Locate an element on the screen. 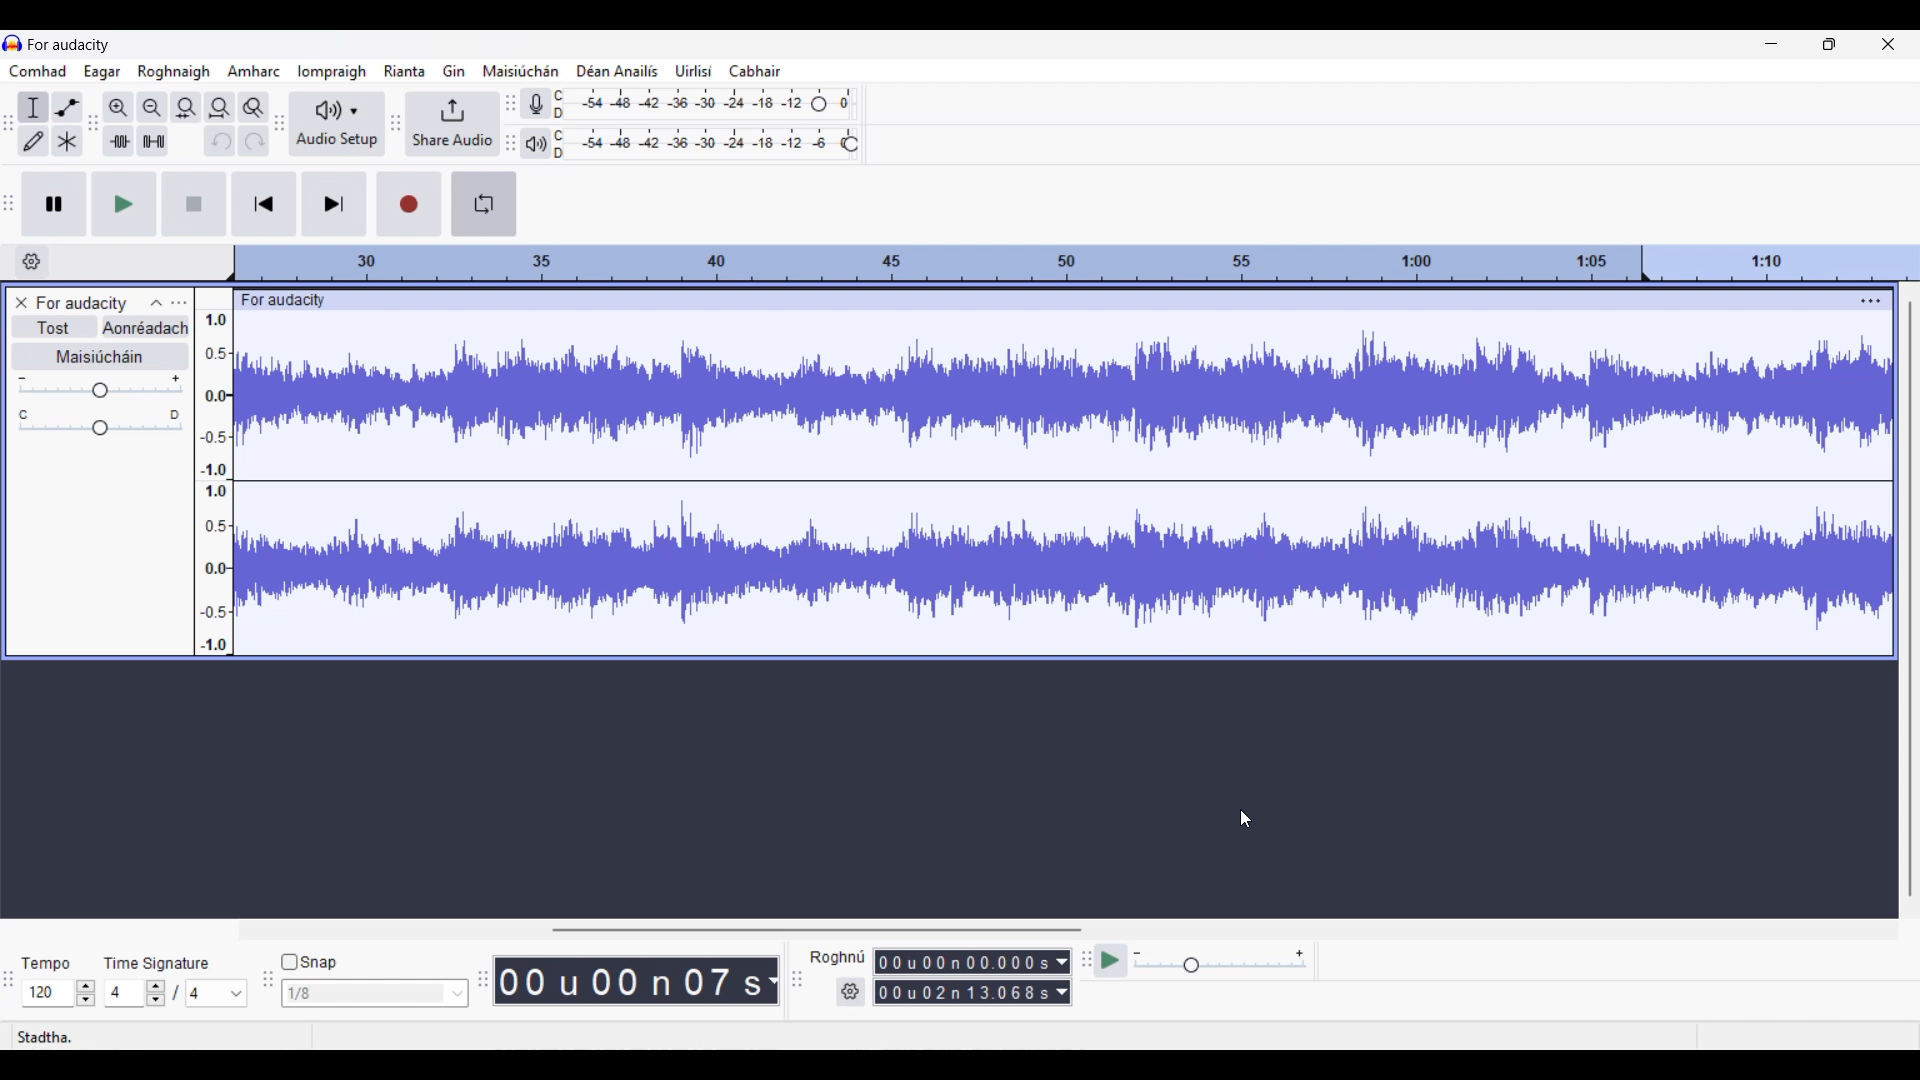 The width and height of the screenshot is (1920, 1080). Playback meter is located at coordinates (534, 143).